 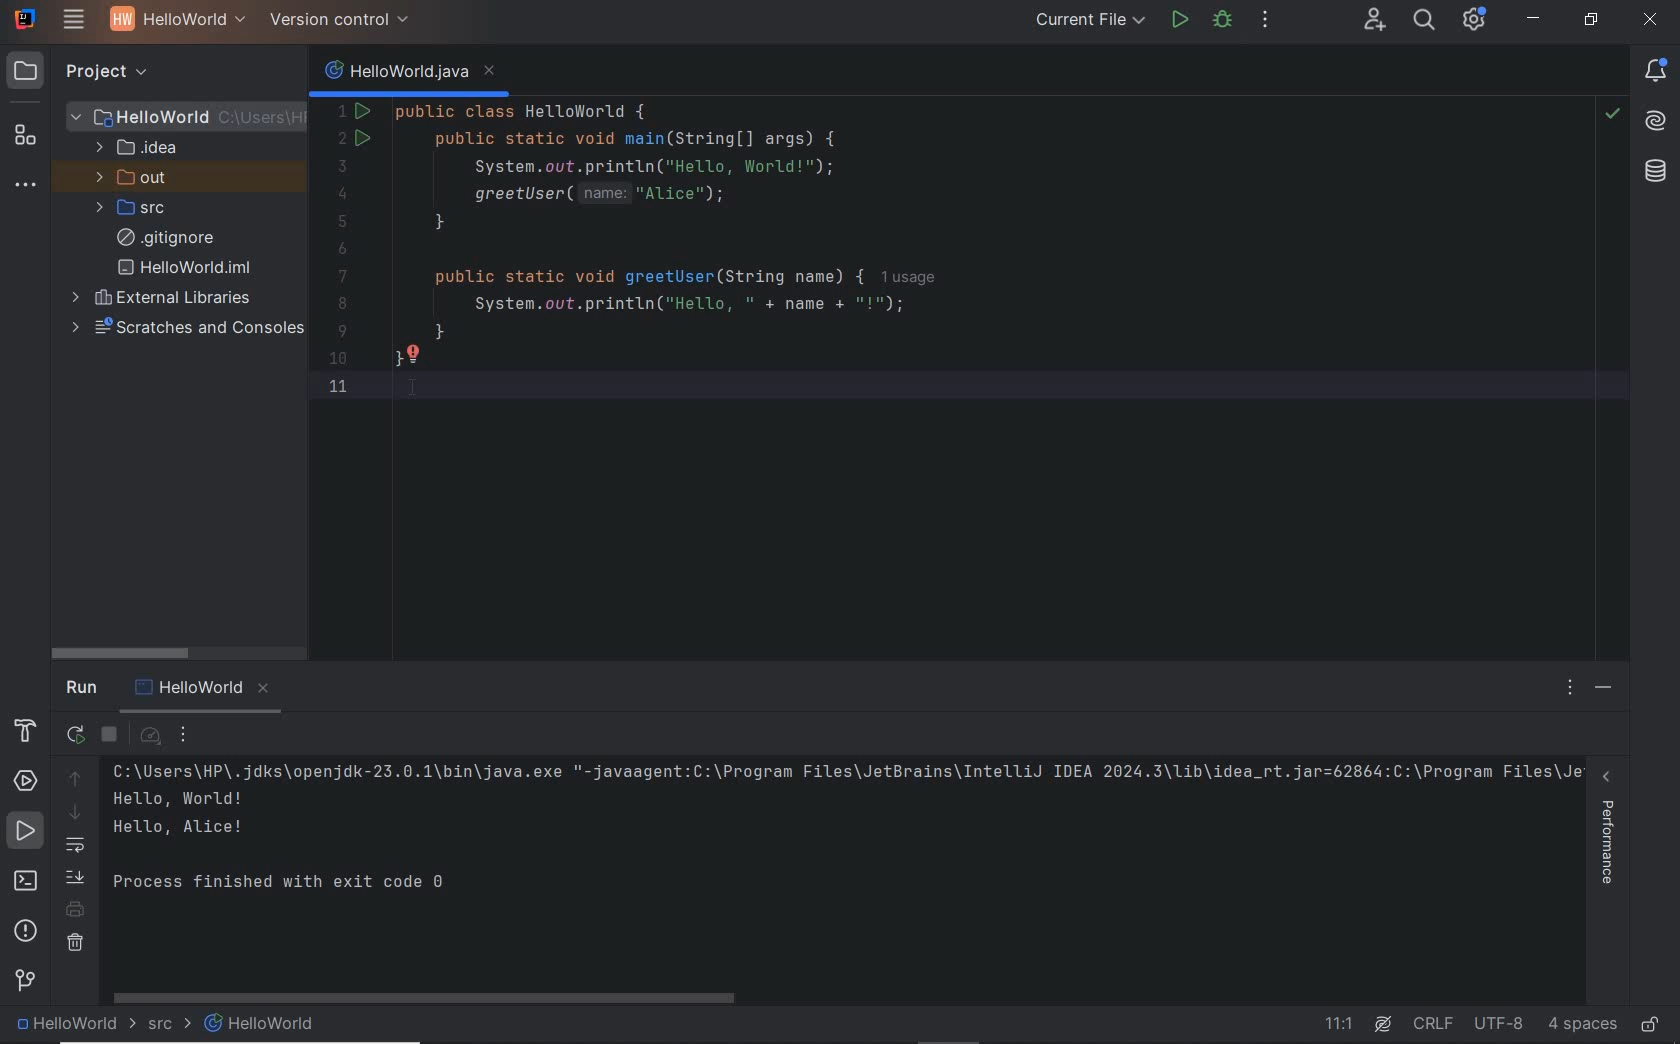 I want to click on problems, so click(x=26, y=931).